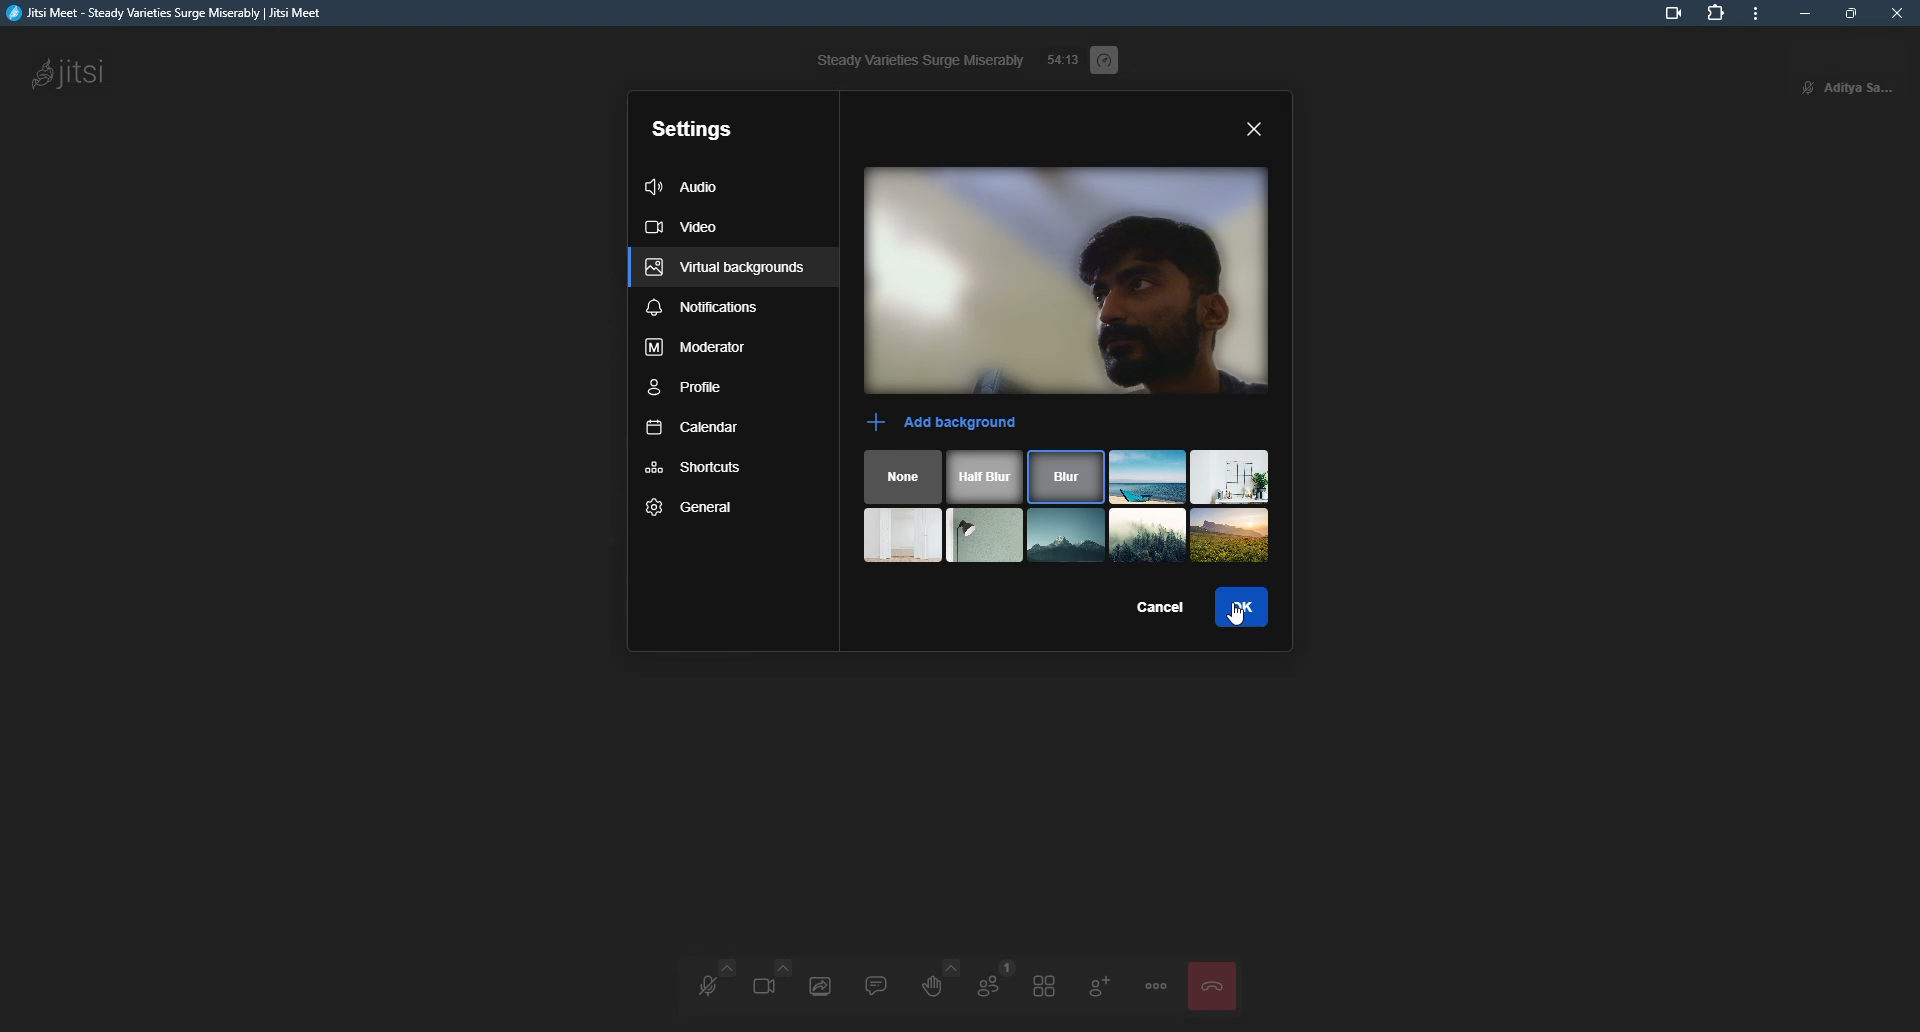  Describe the element at coordinates (66, 70) in the screenshot. I see `jitsi` at that location.